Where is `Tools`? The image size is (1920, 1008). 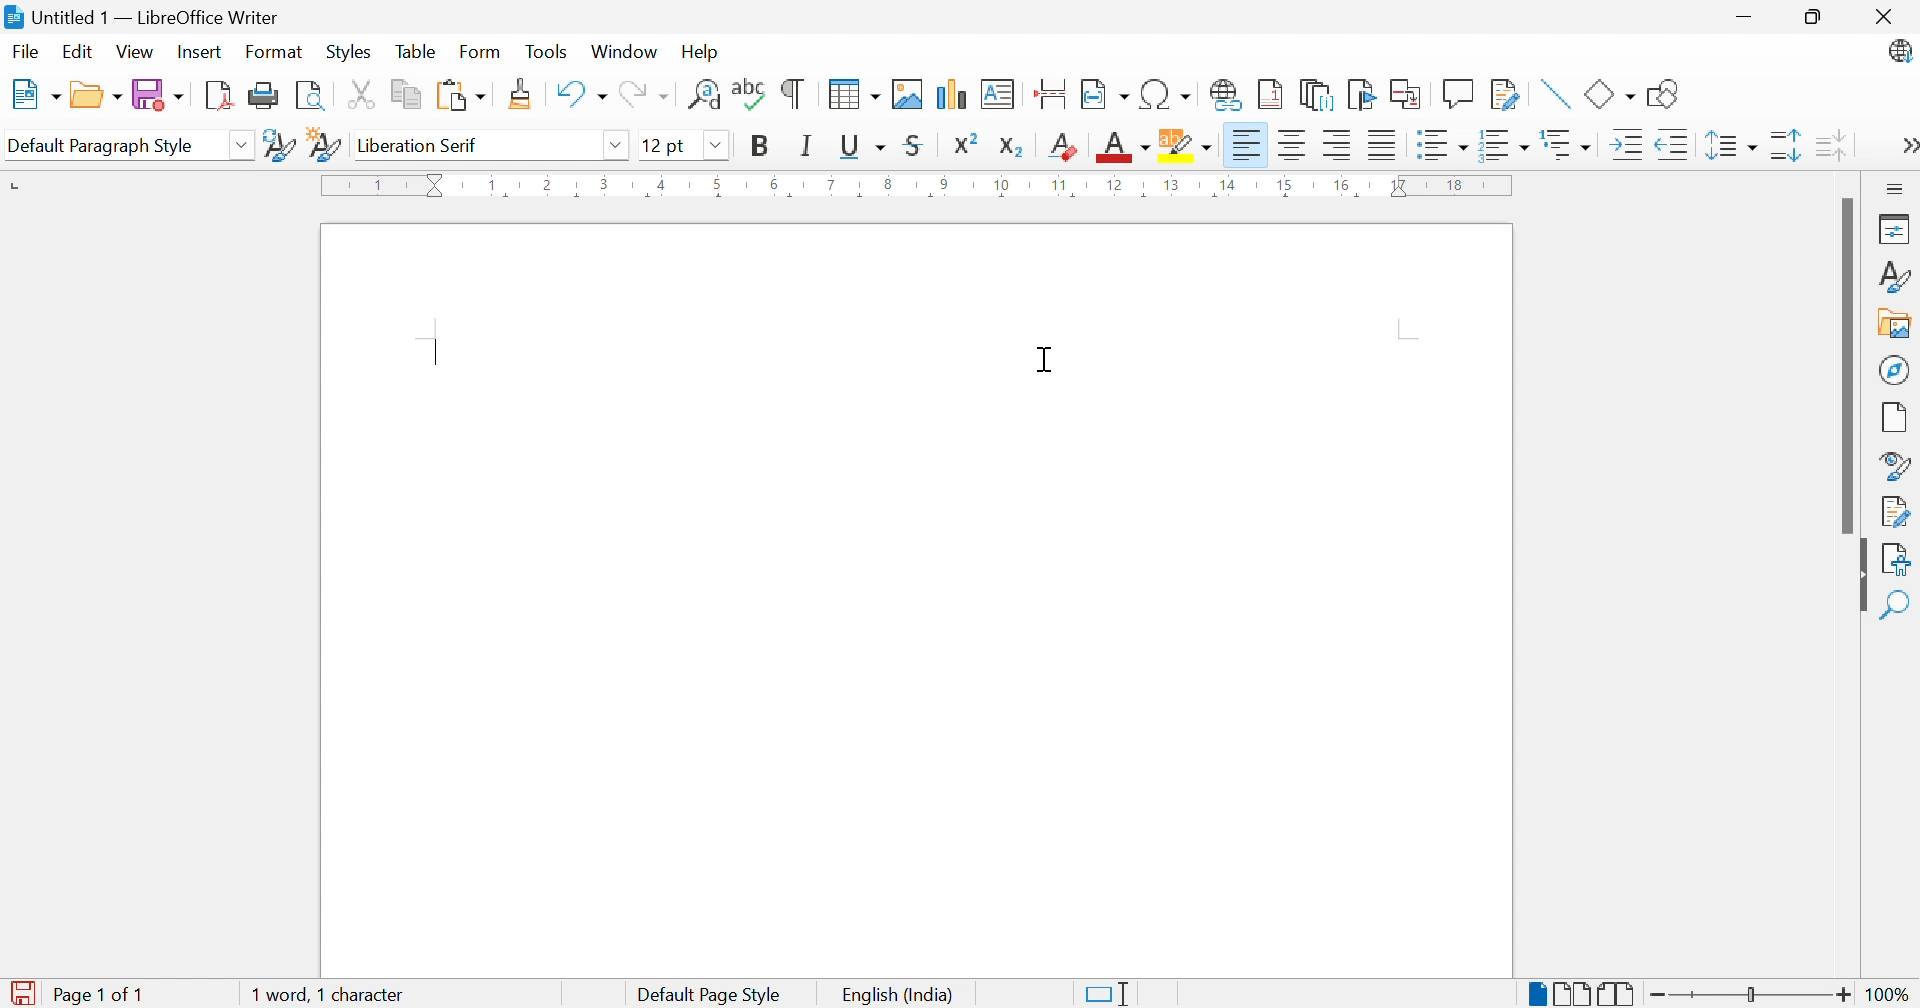
Tools is located at coordinates (547, 50).